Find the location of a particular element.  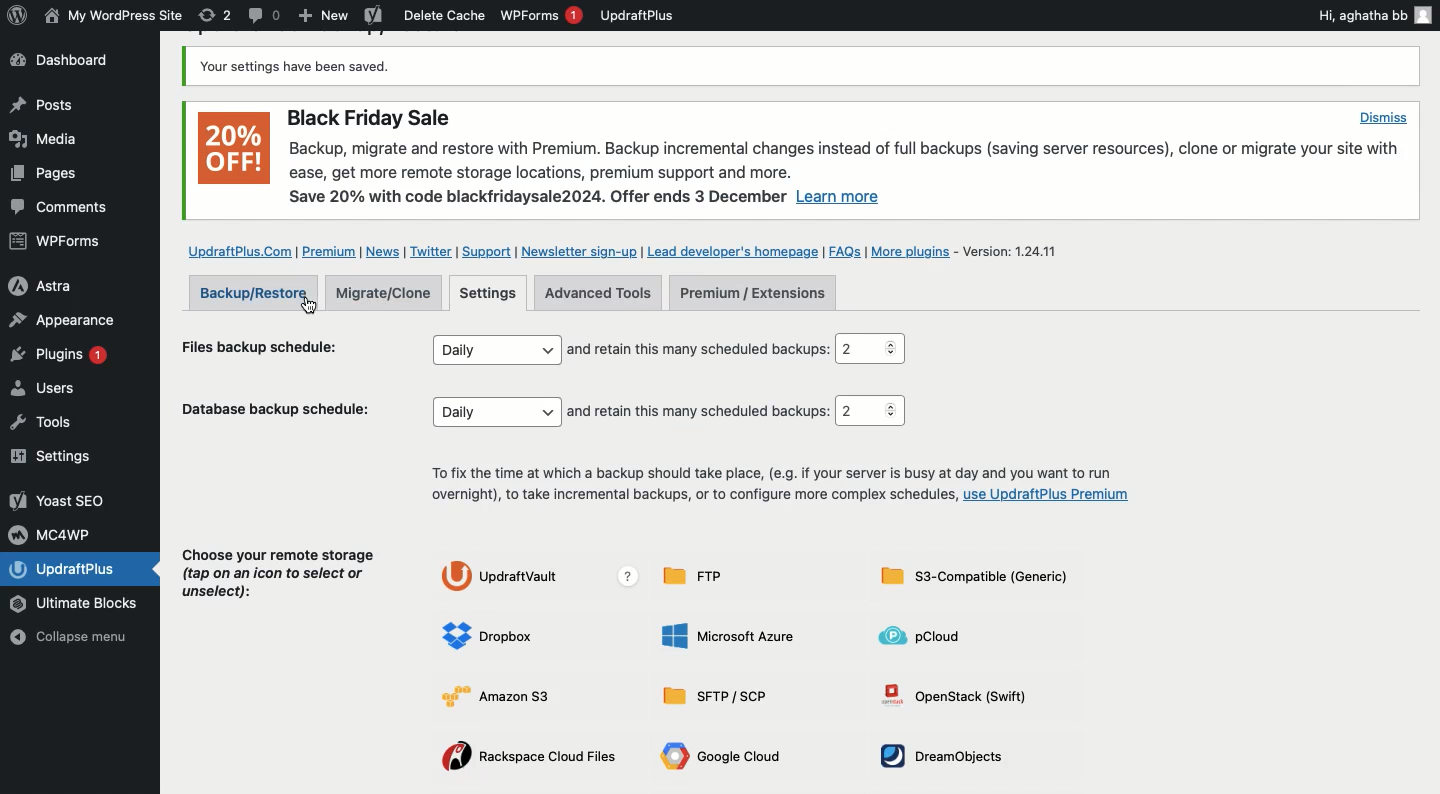

Backup, migrate and restore with Premium. Backup incremental changes instead of full backups (saving server resources), clone or migrate your site withease, get more remote storage locations, premium support and more. Save 20% with code blackfridaysale2024. Offer ends 3 December Learn more is located at coordinates (847, 174).